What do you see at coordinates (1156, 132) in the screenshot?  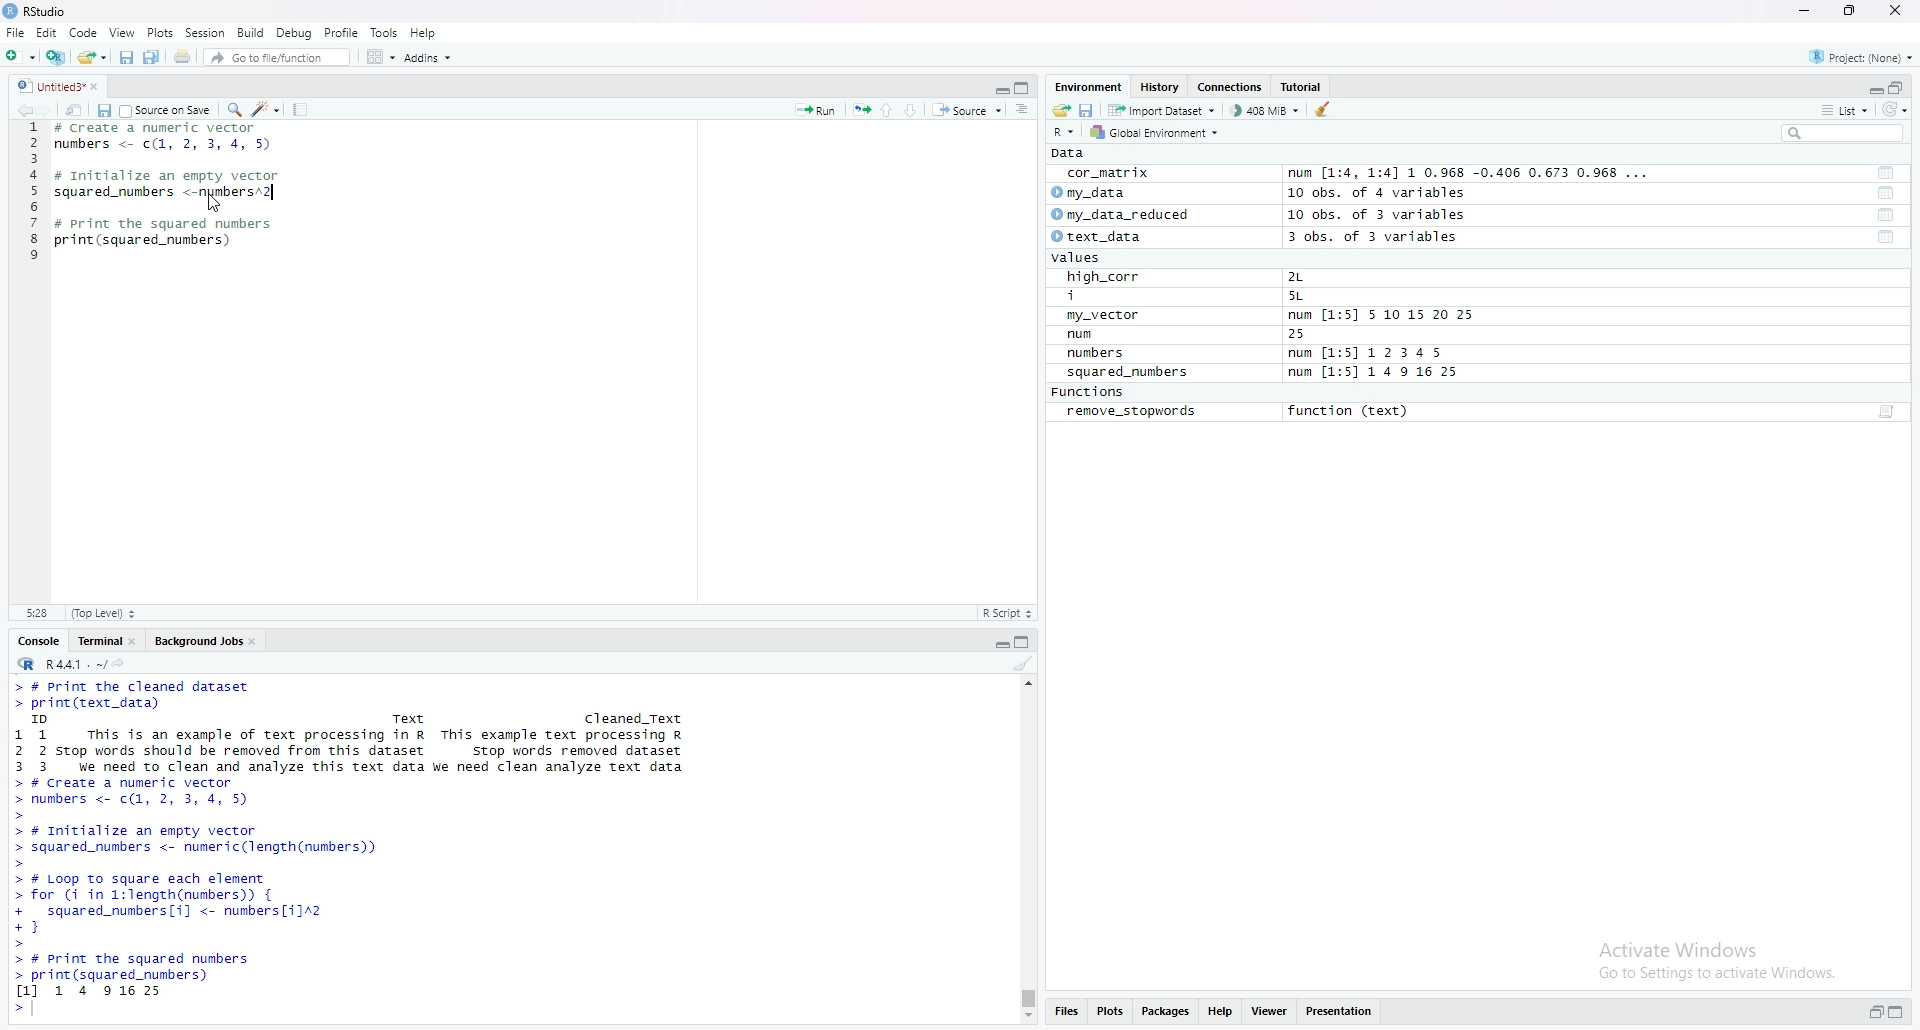 I see `Global Environment` at bounding box center [1156, 132].